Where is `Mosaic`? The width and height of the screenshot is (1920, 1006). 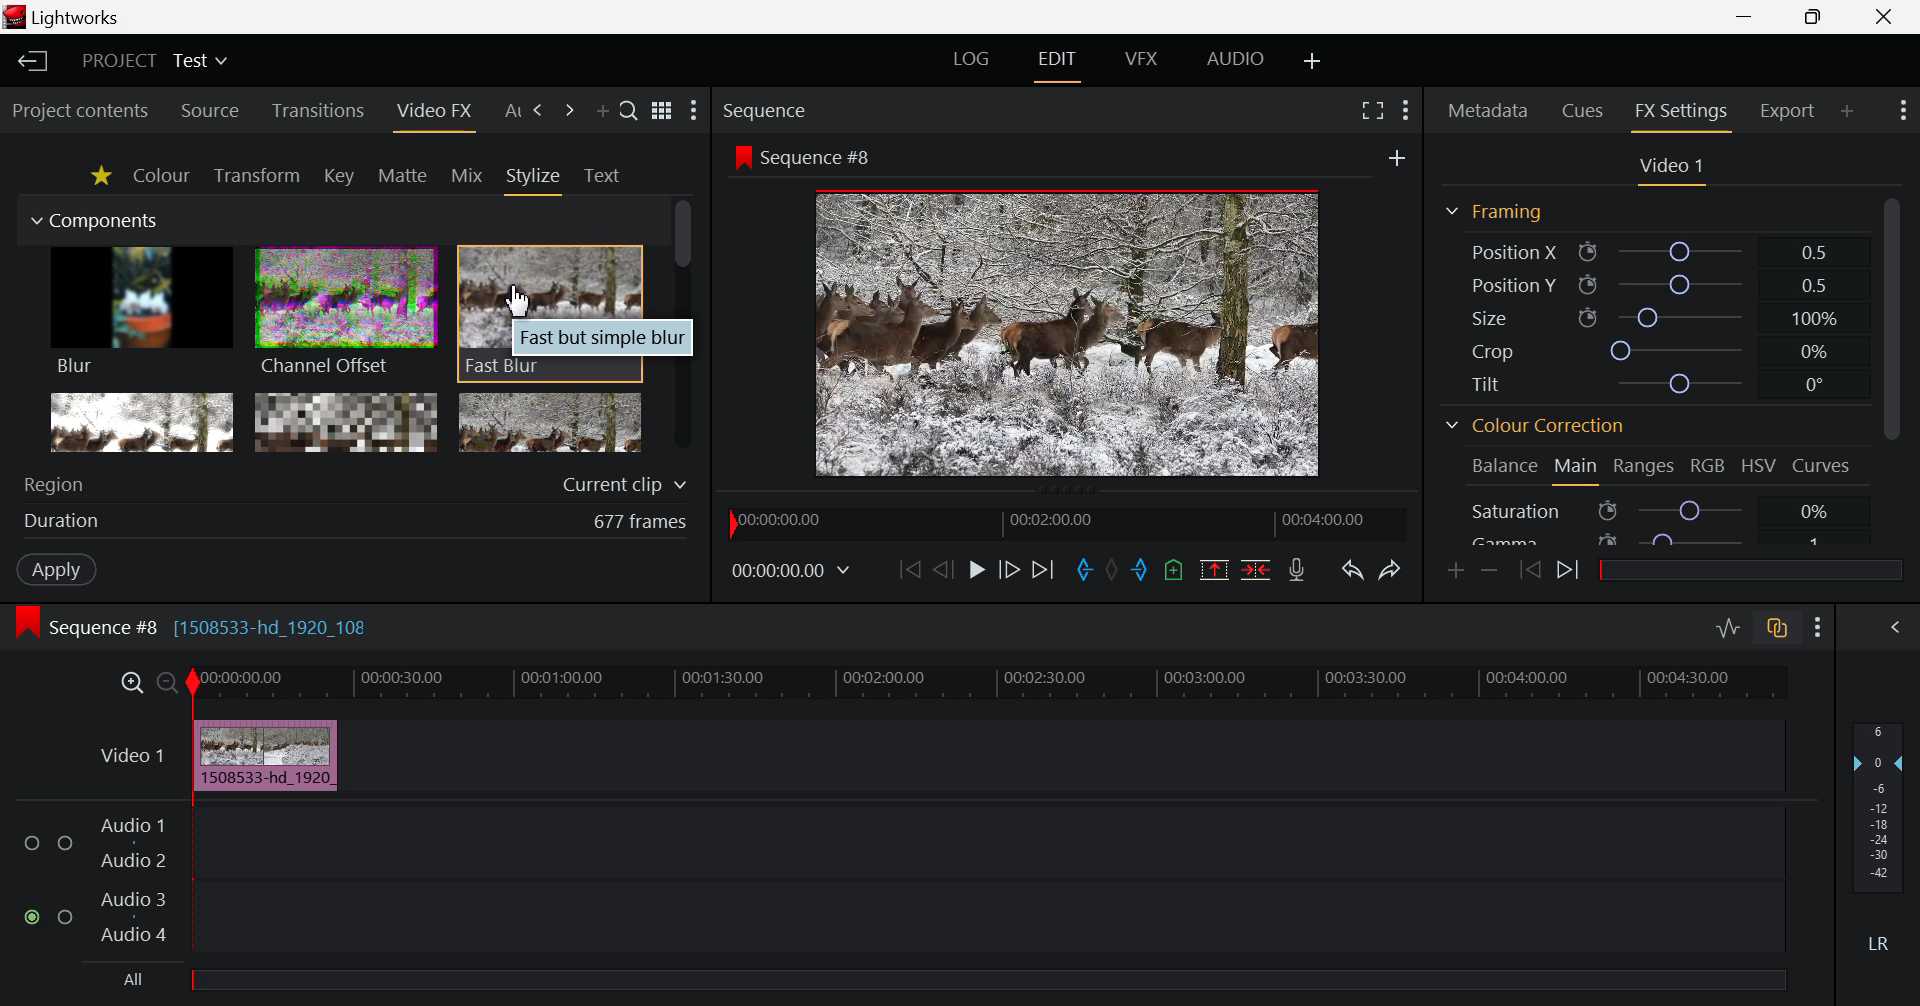
Mosaic is located at coordinates (346, 423).